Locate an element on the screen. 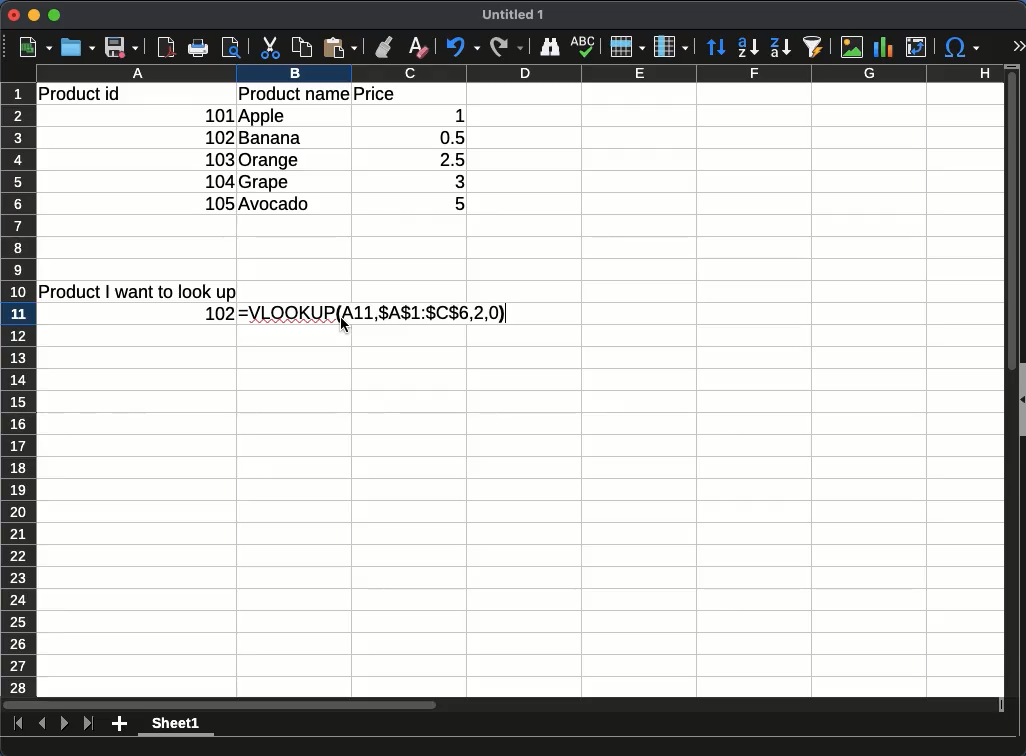 The width and height of the screenshot is (1026, 756). add is located at coordinates (119, 724).